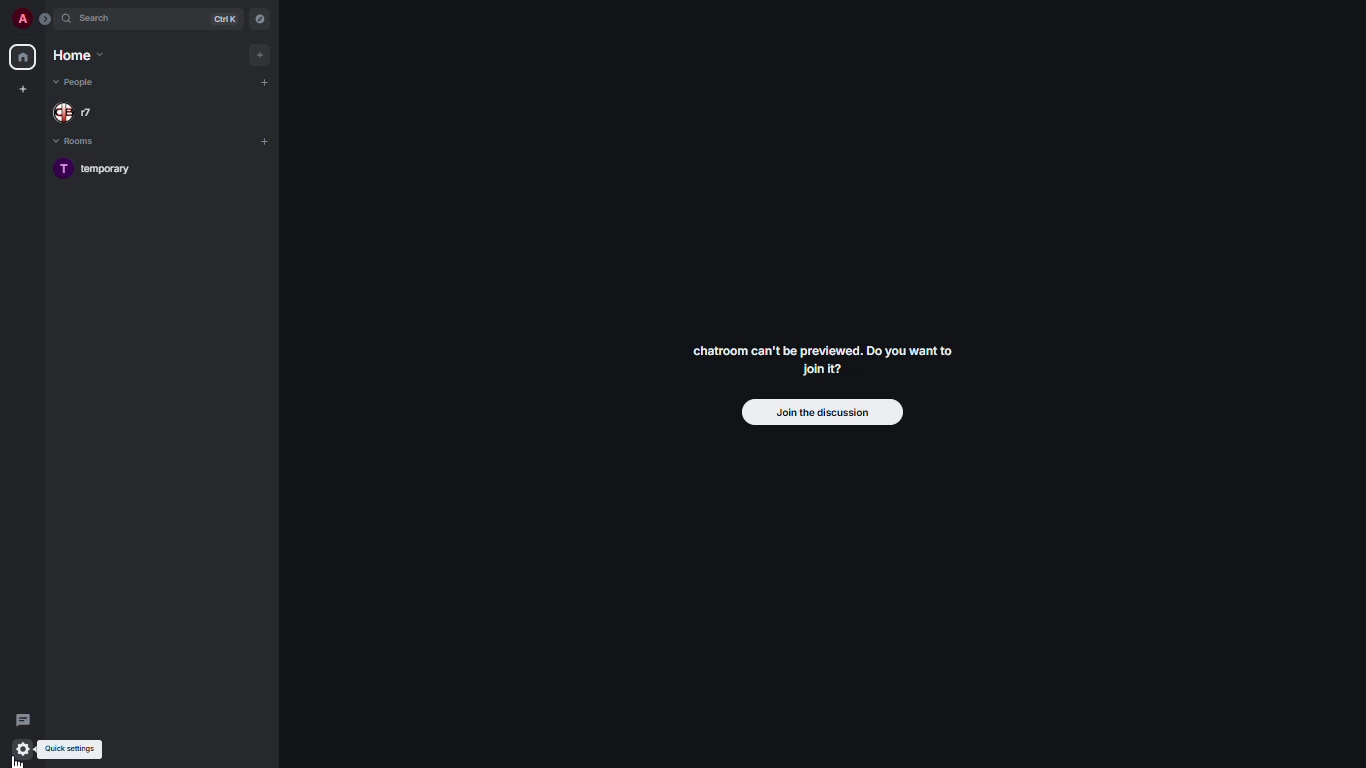  What do you see at coordinates (98, 18) in the screenshot?
I see `search` at bounding box center [98, 18].